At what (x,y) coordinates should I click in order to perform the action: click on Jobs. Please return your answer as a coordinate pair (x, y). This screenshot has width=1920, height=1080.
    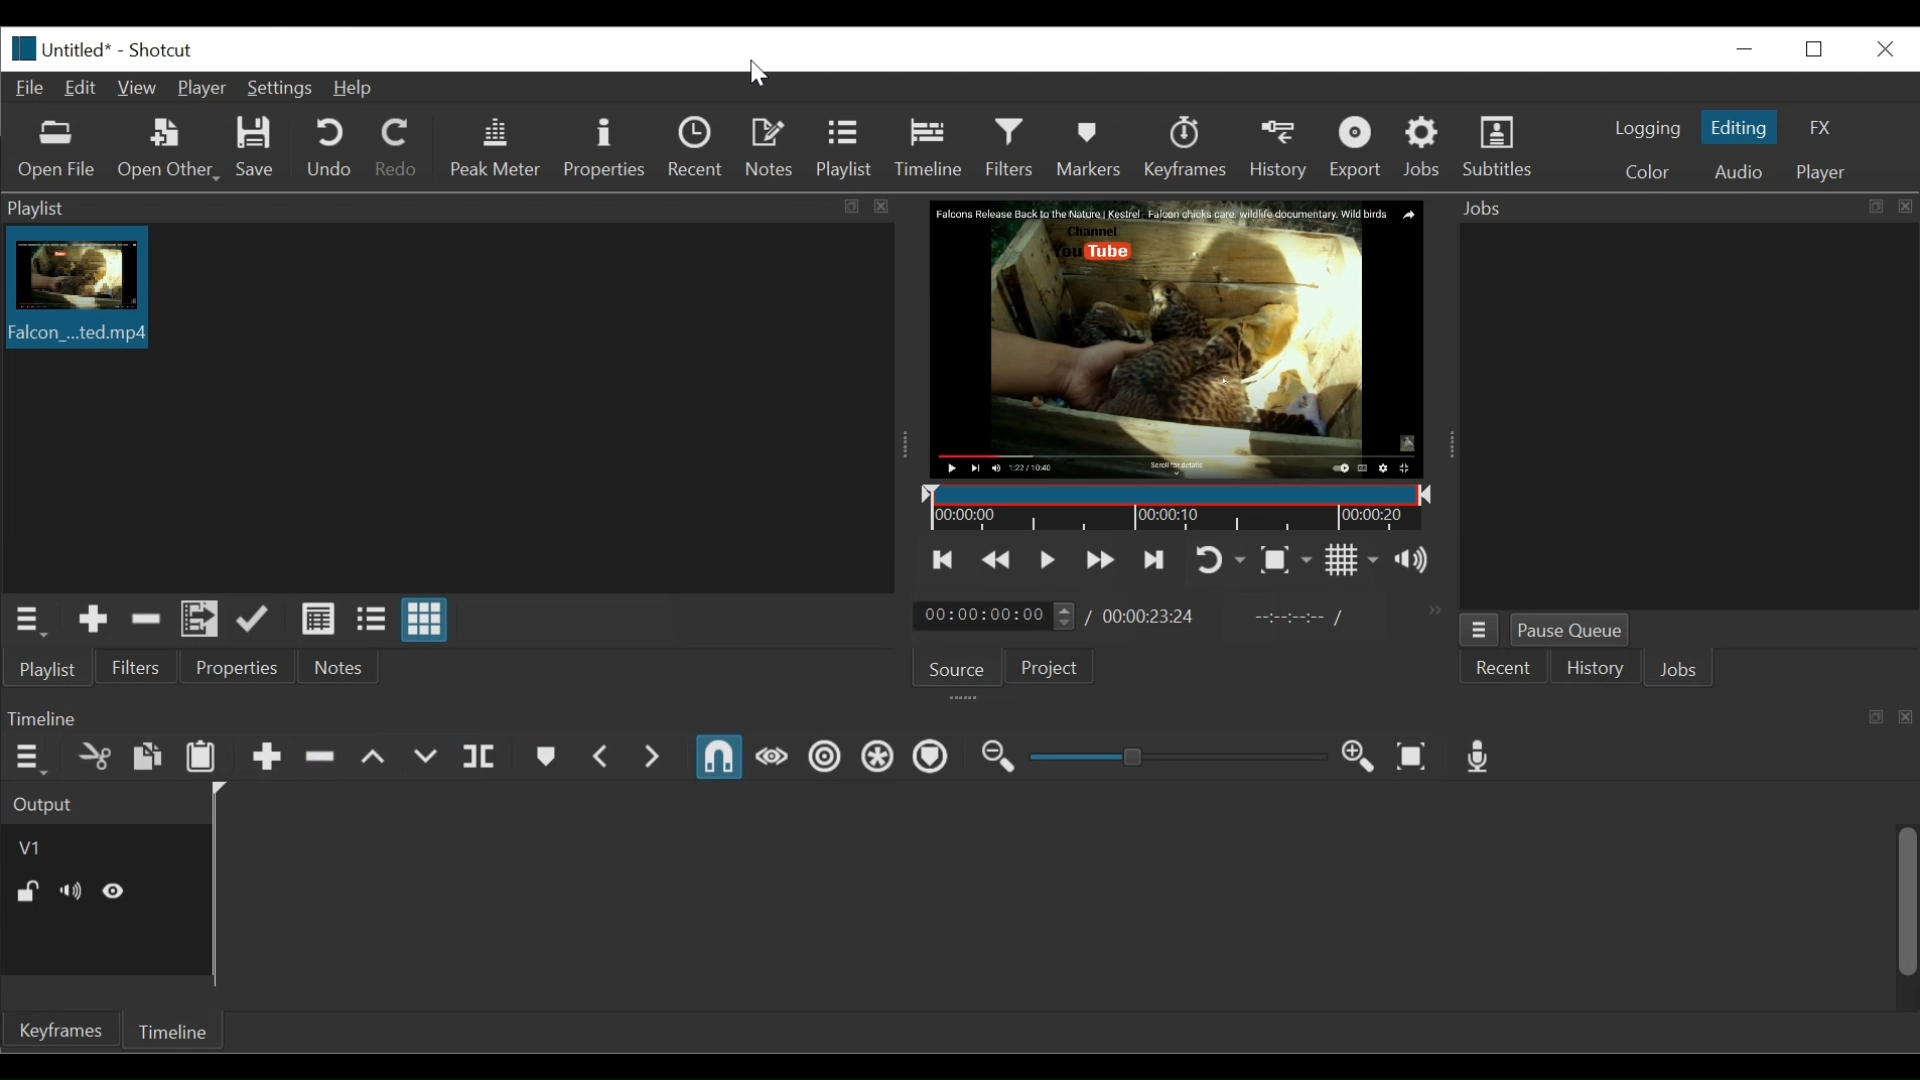
    Looking at the image, I should click on (1425, 150).